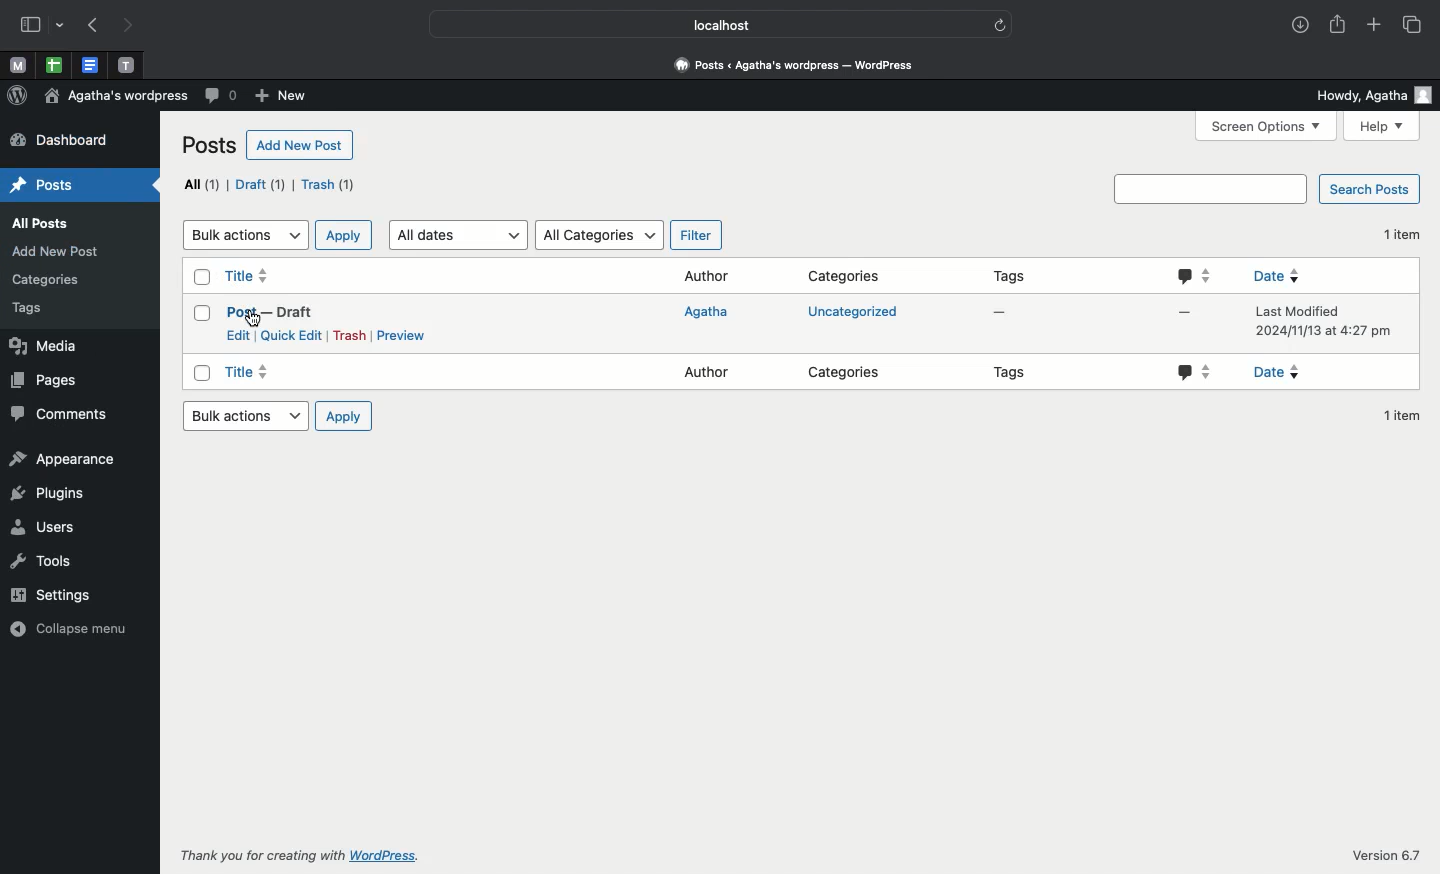 This screenshot has height=874, width=1440. What do you see at coordinates (1277, 278) in the screenshot?
I see `Date` at bounding box center [1277, 278].